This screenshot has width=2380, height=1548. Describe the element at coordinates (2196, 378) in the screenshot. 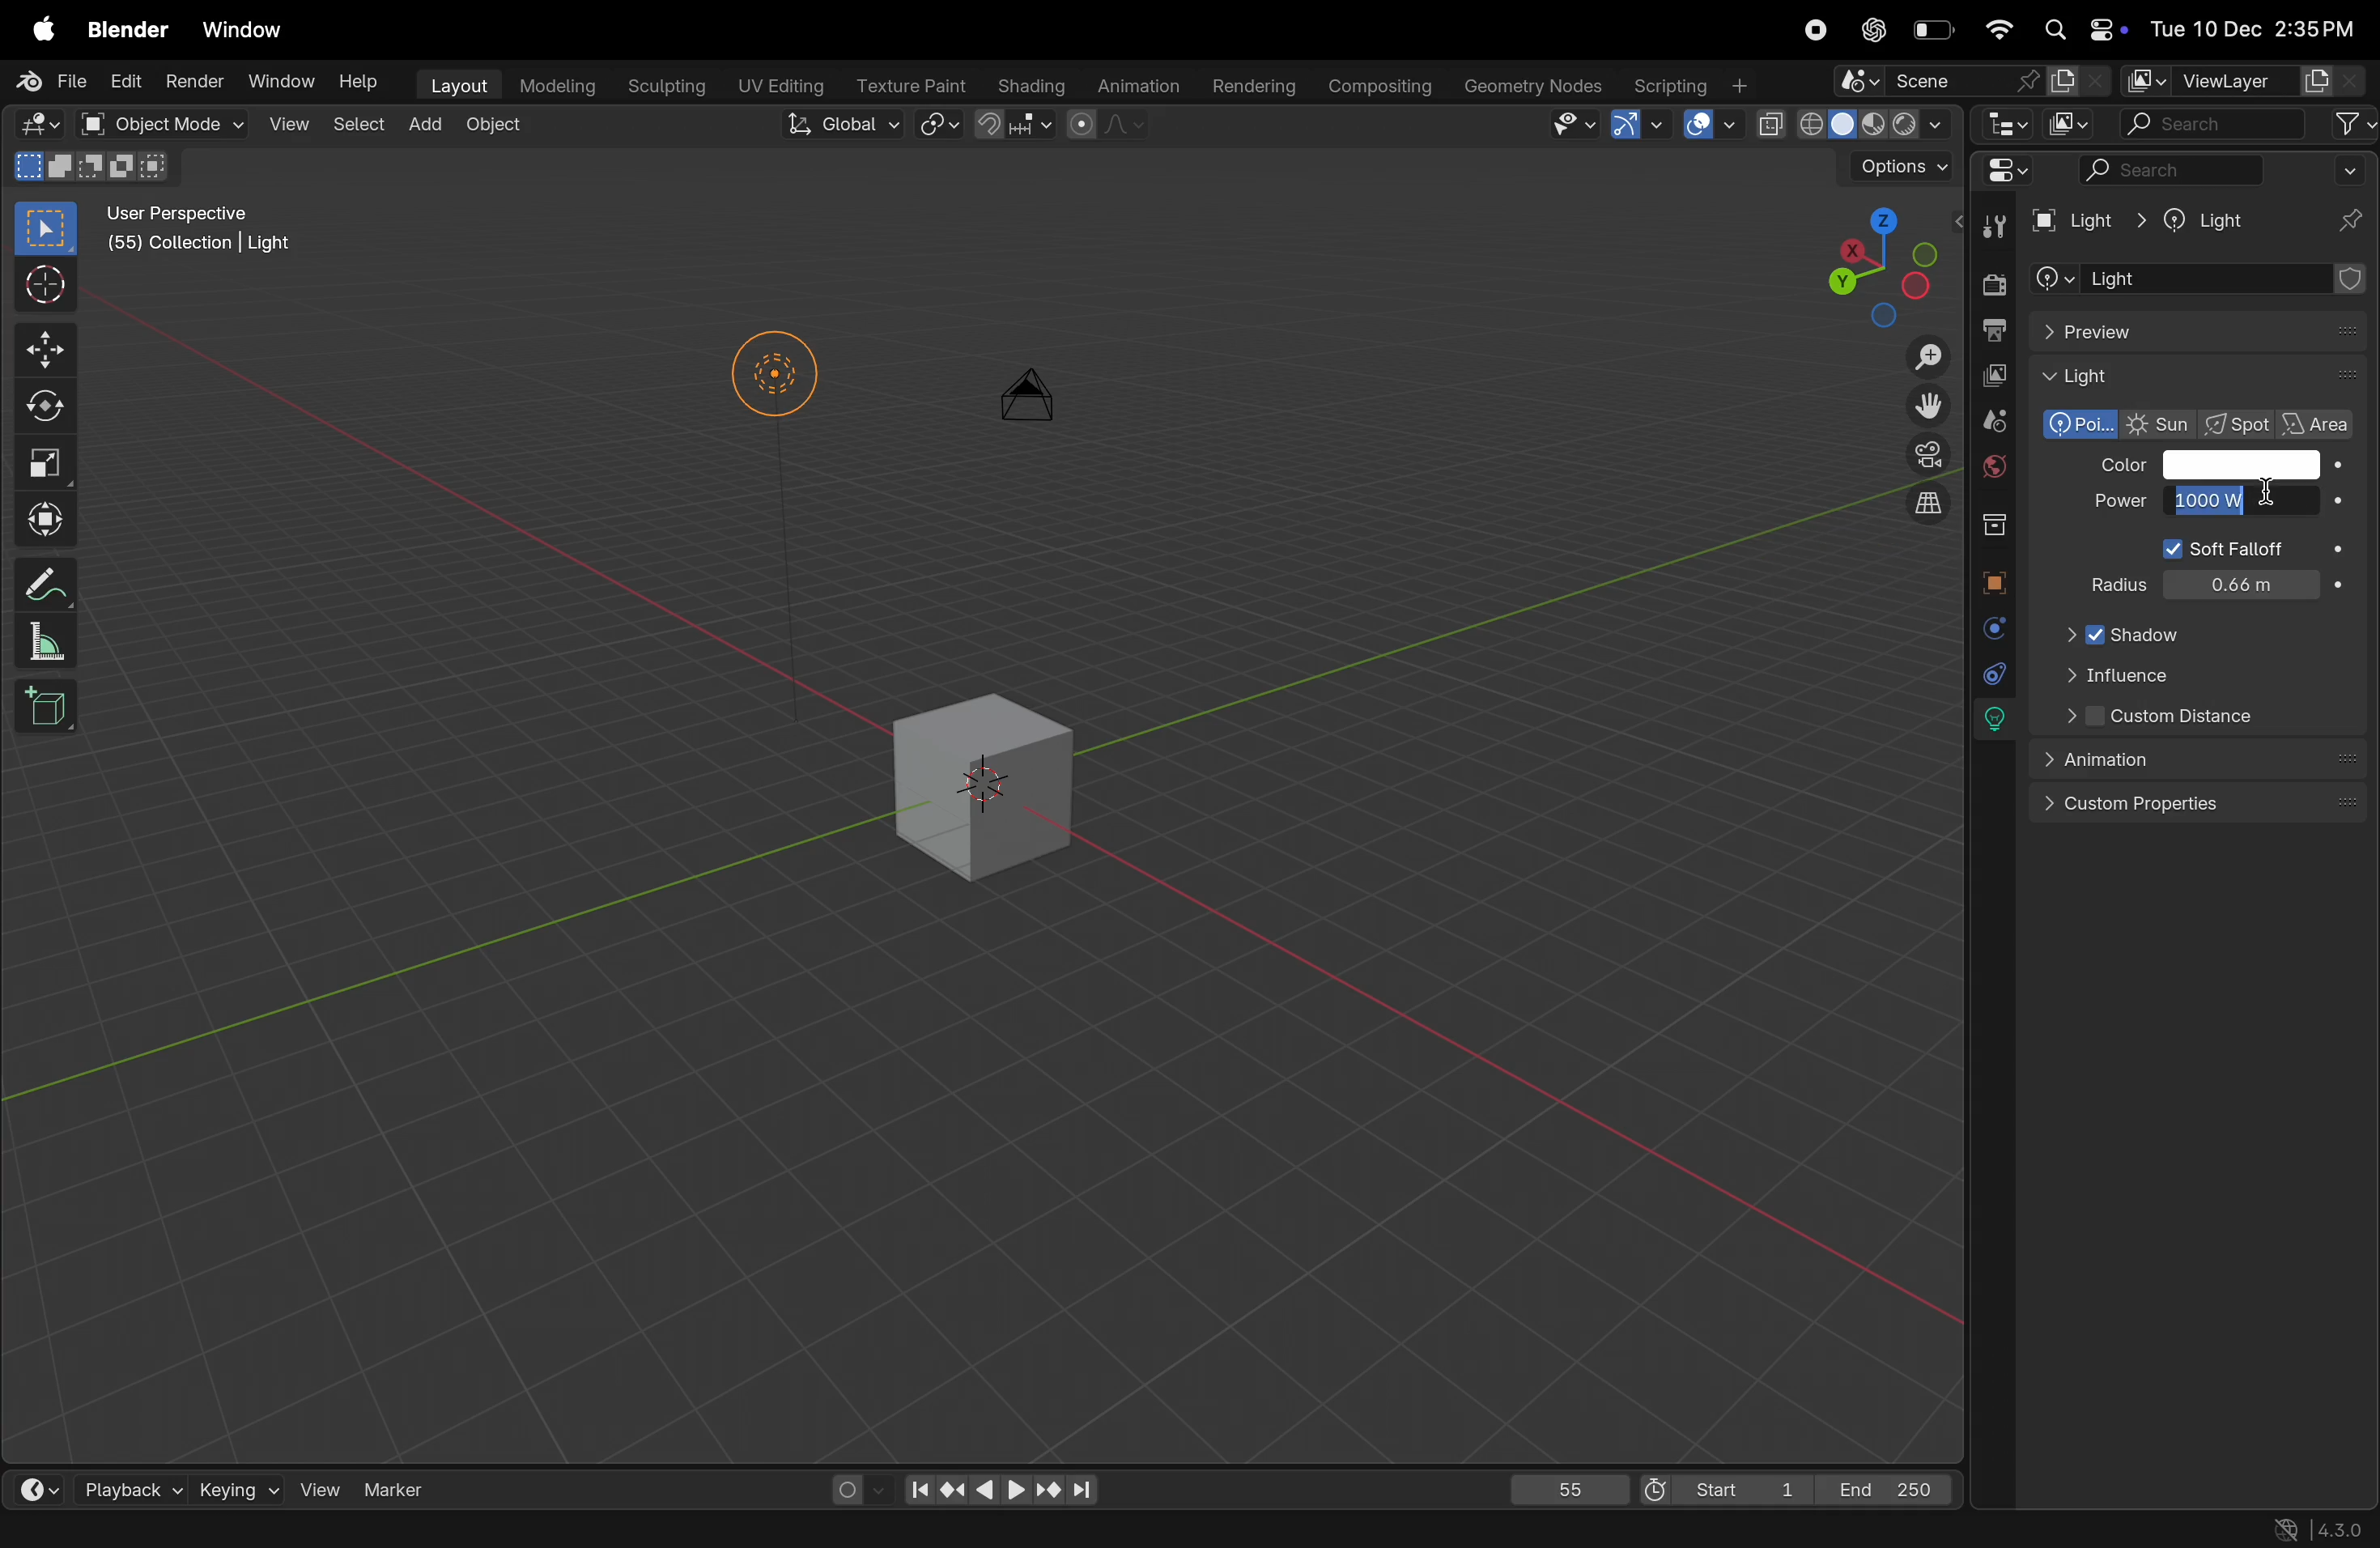

I see `Light` at that location.